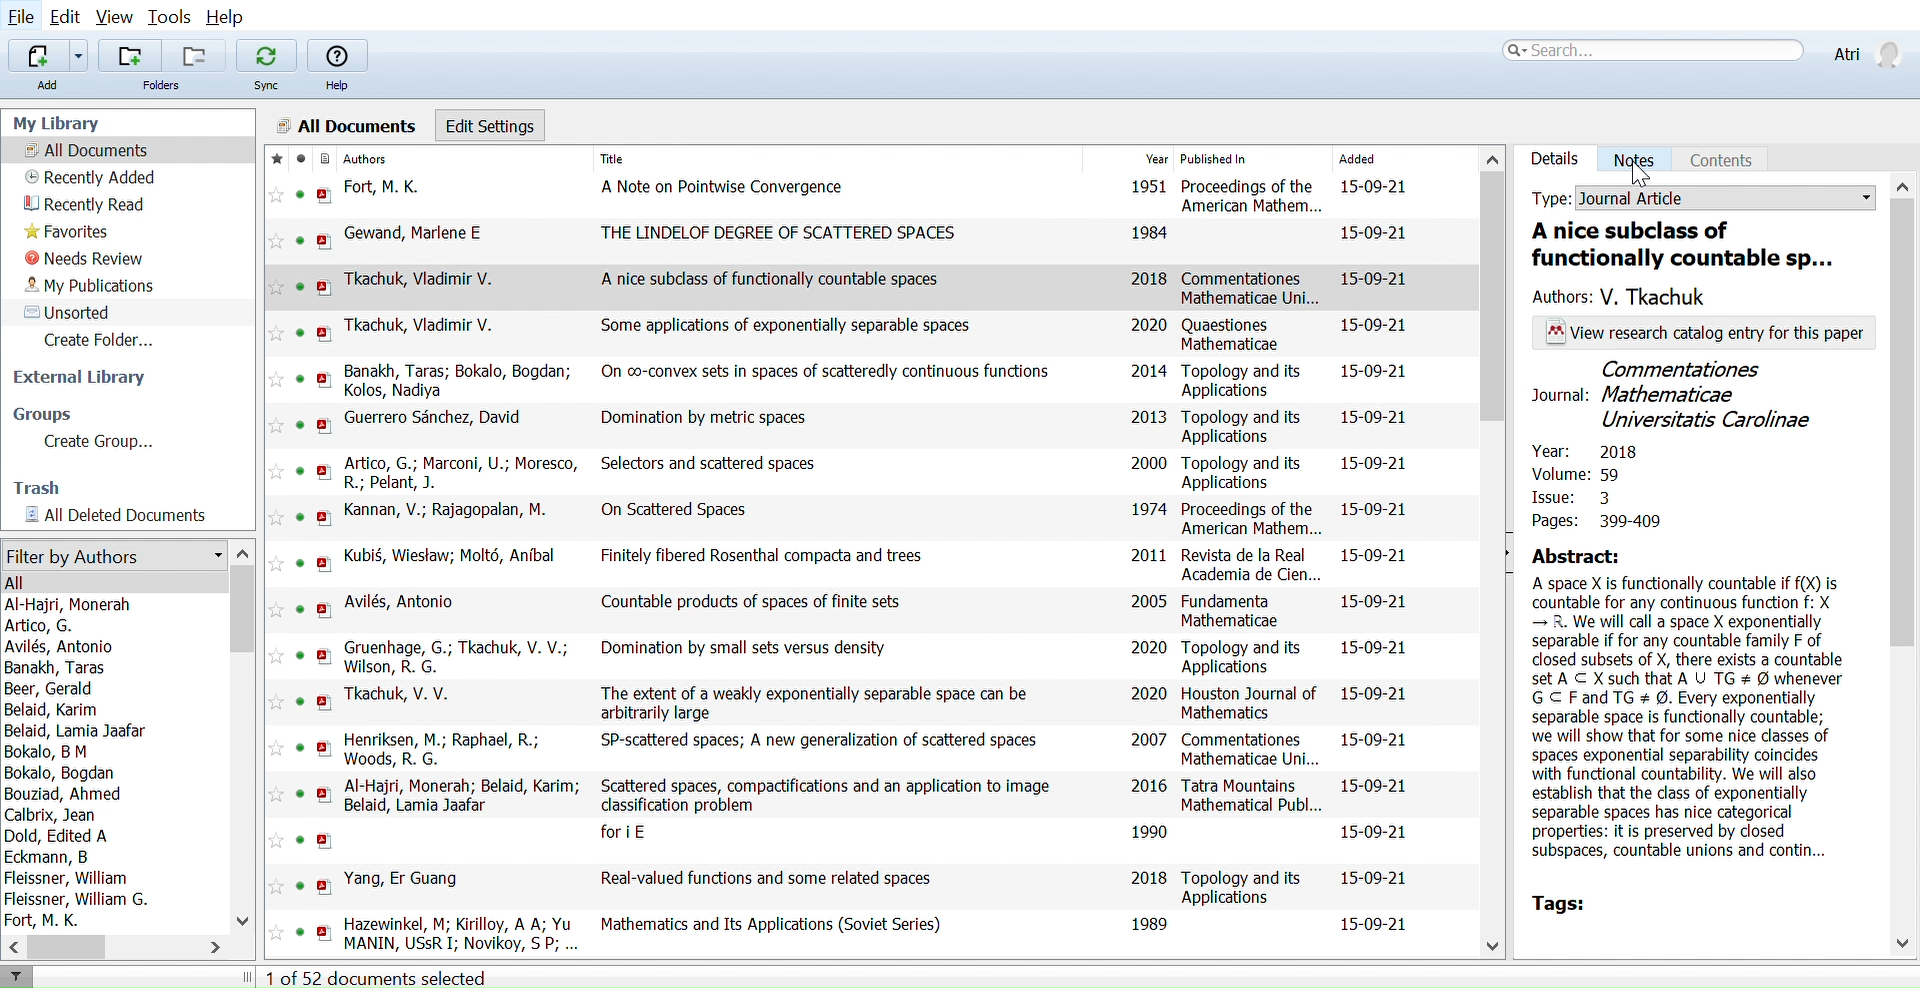  What do you see at coordinates (70, 232) in the screenshot?
I see `Favorites` at bounding box center [70, 232].